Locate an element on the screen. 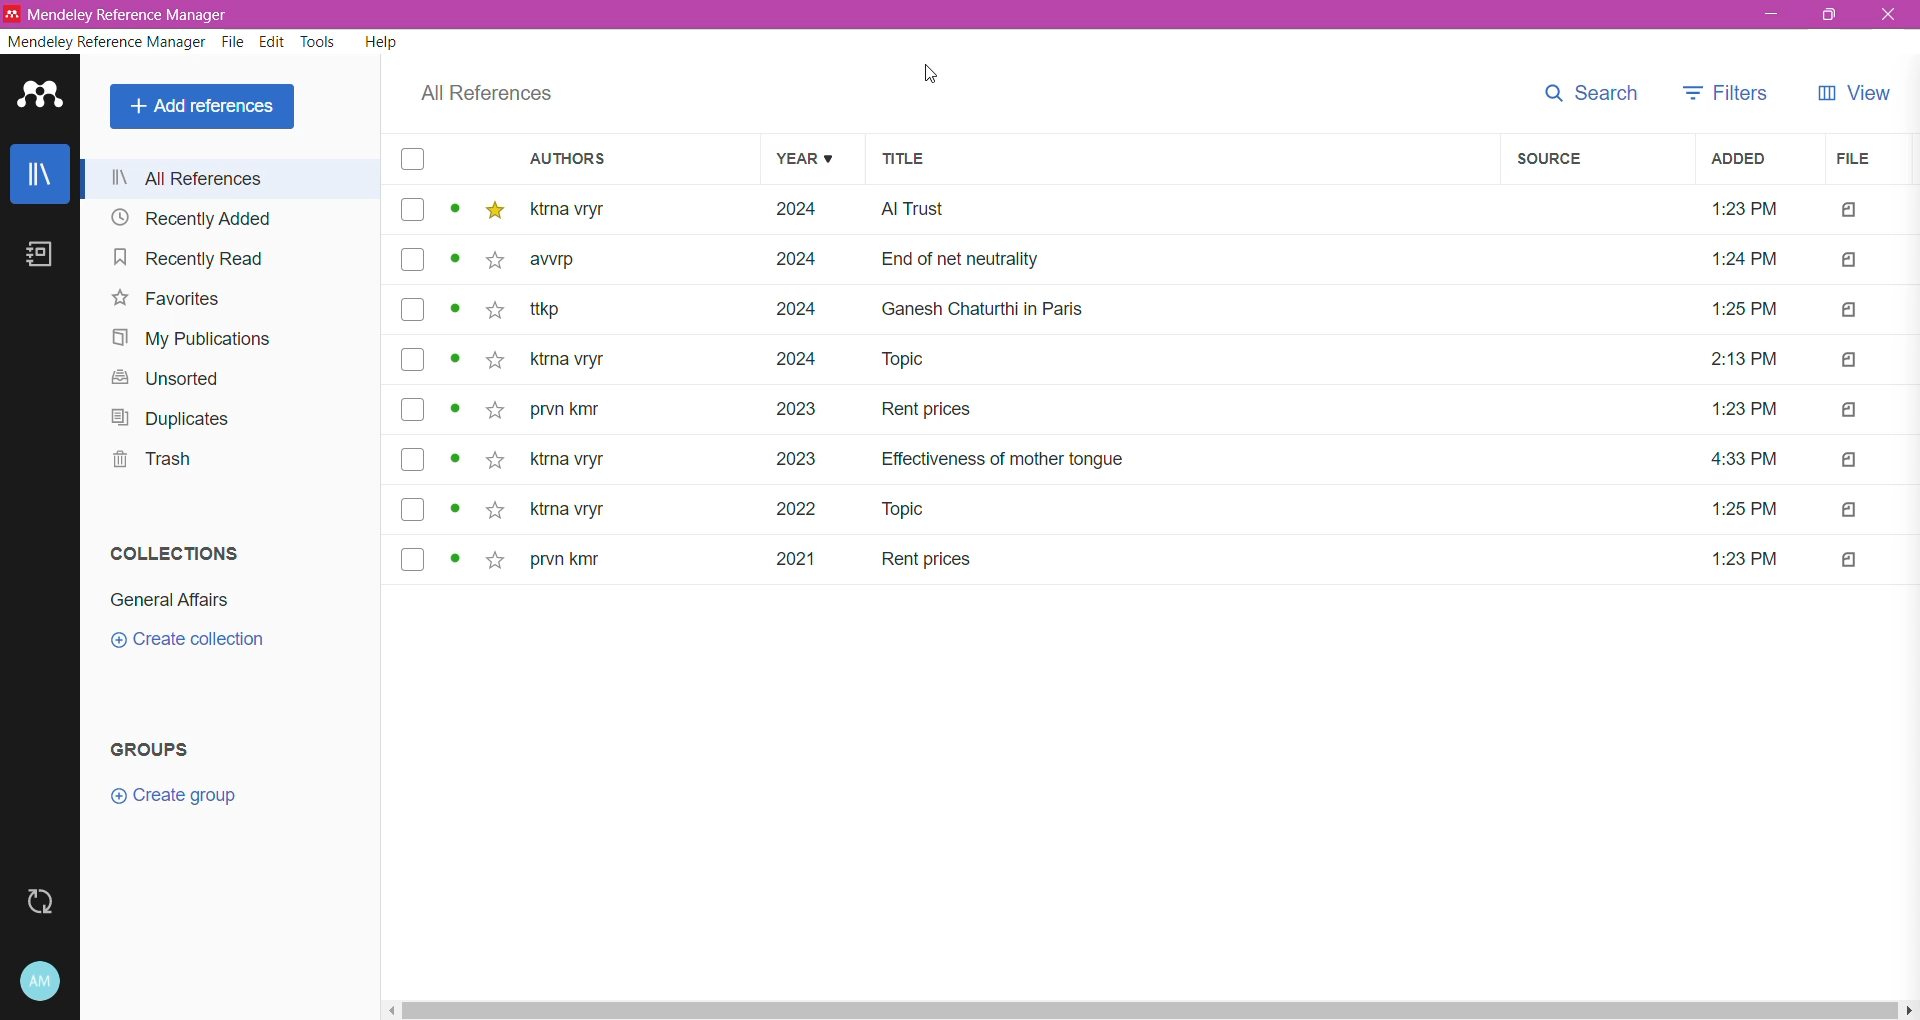 The width and height of the screenshot is (1920, 1020). unread is located at coordinates (455, 506).